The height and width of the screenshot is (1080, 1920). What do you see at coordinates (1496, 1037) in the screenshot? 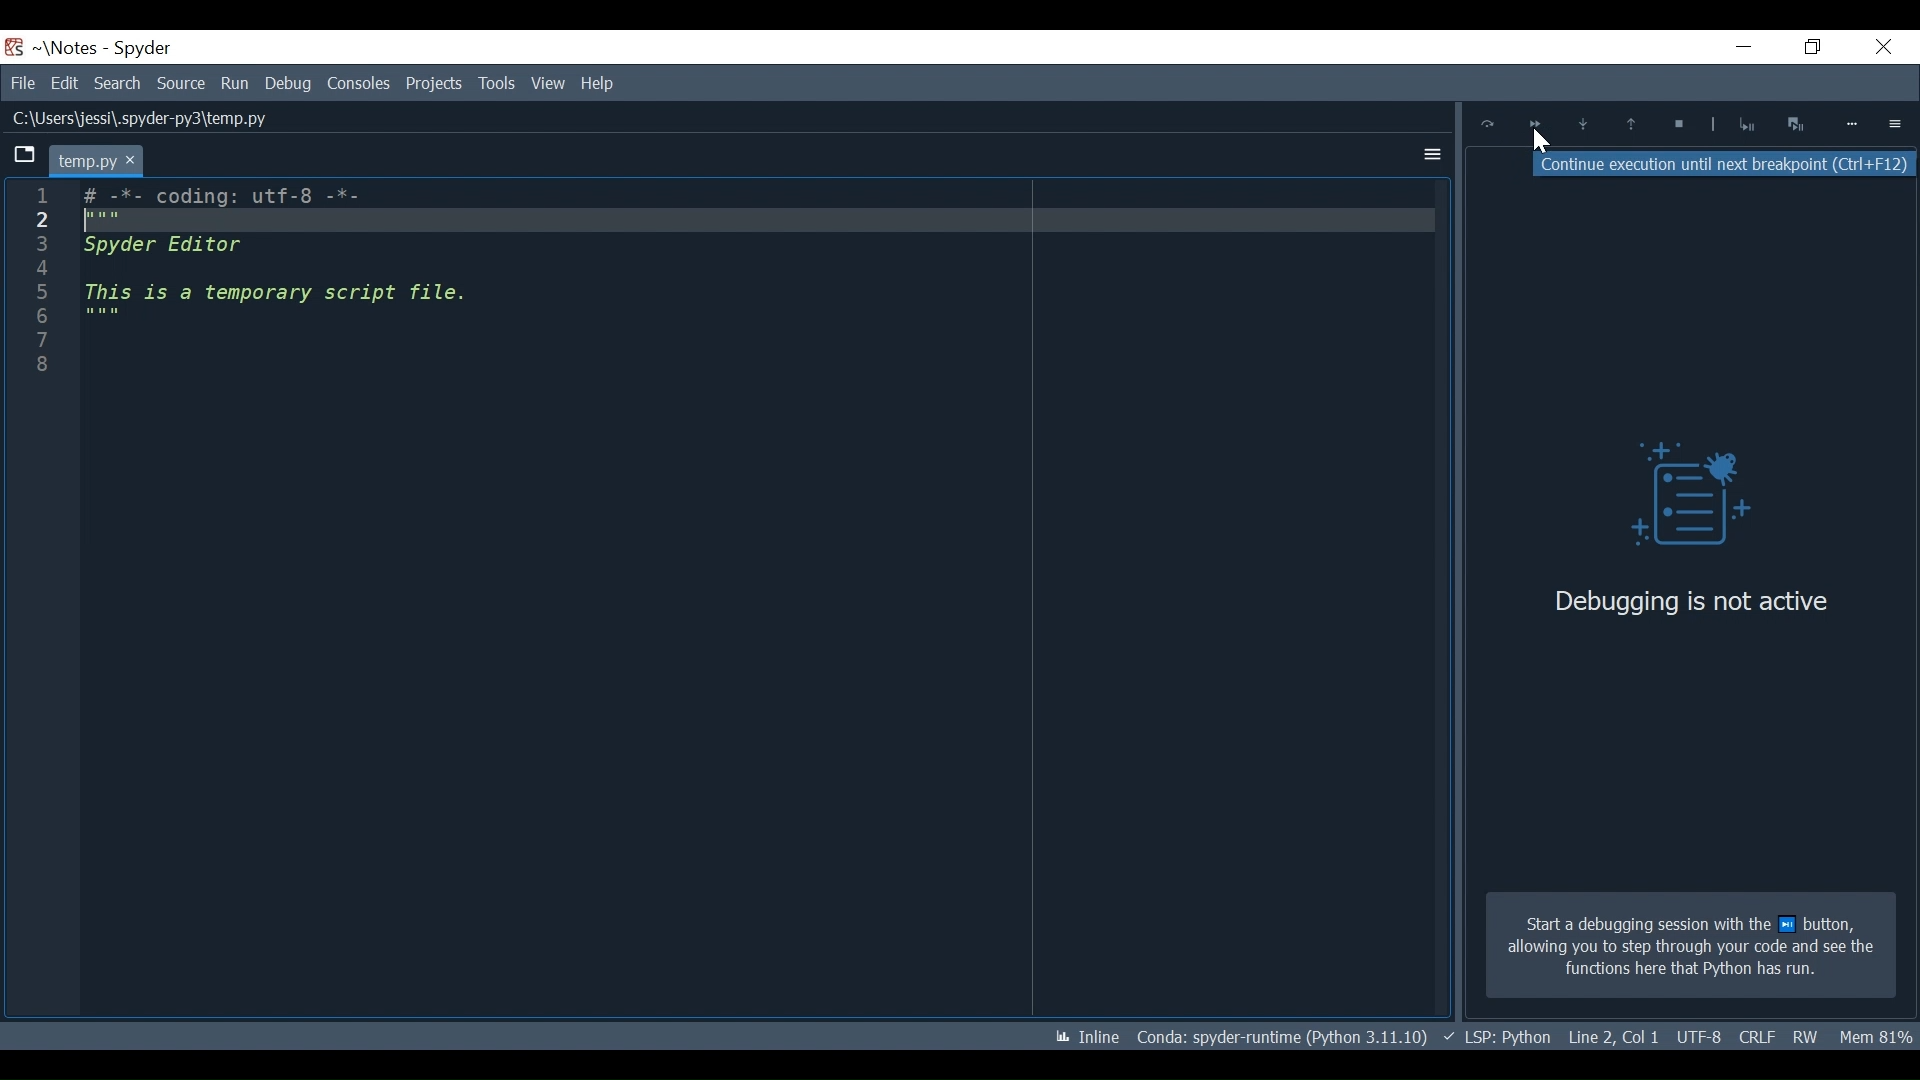
I see `Language` at bounding box center [1496, 1037].